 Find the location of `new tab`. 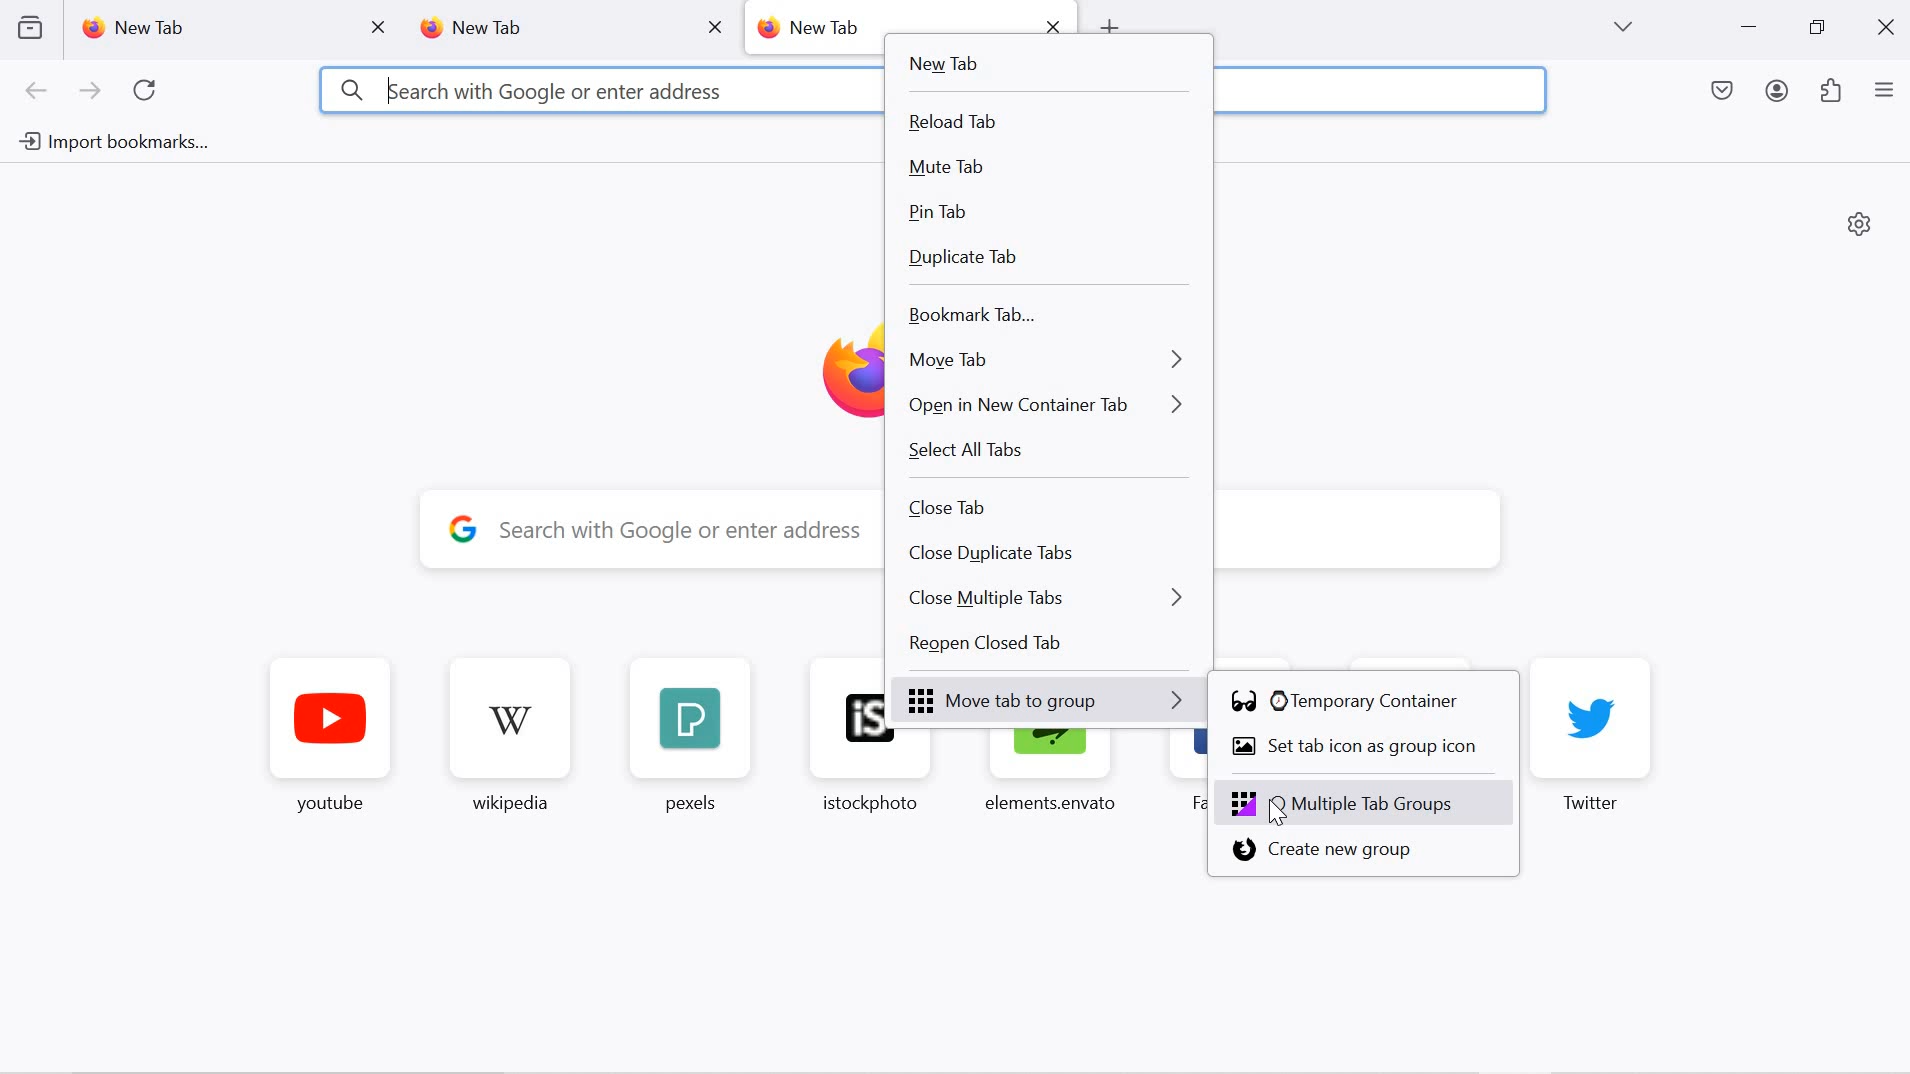

new tab is located at coordinates (542, 29).